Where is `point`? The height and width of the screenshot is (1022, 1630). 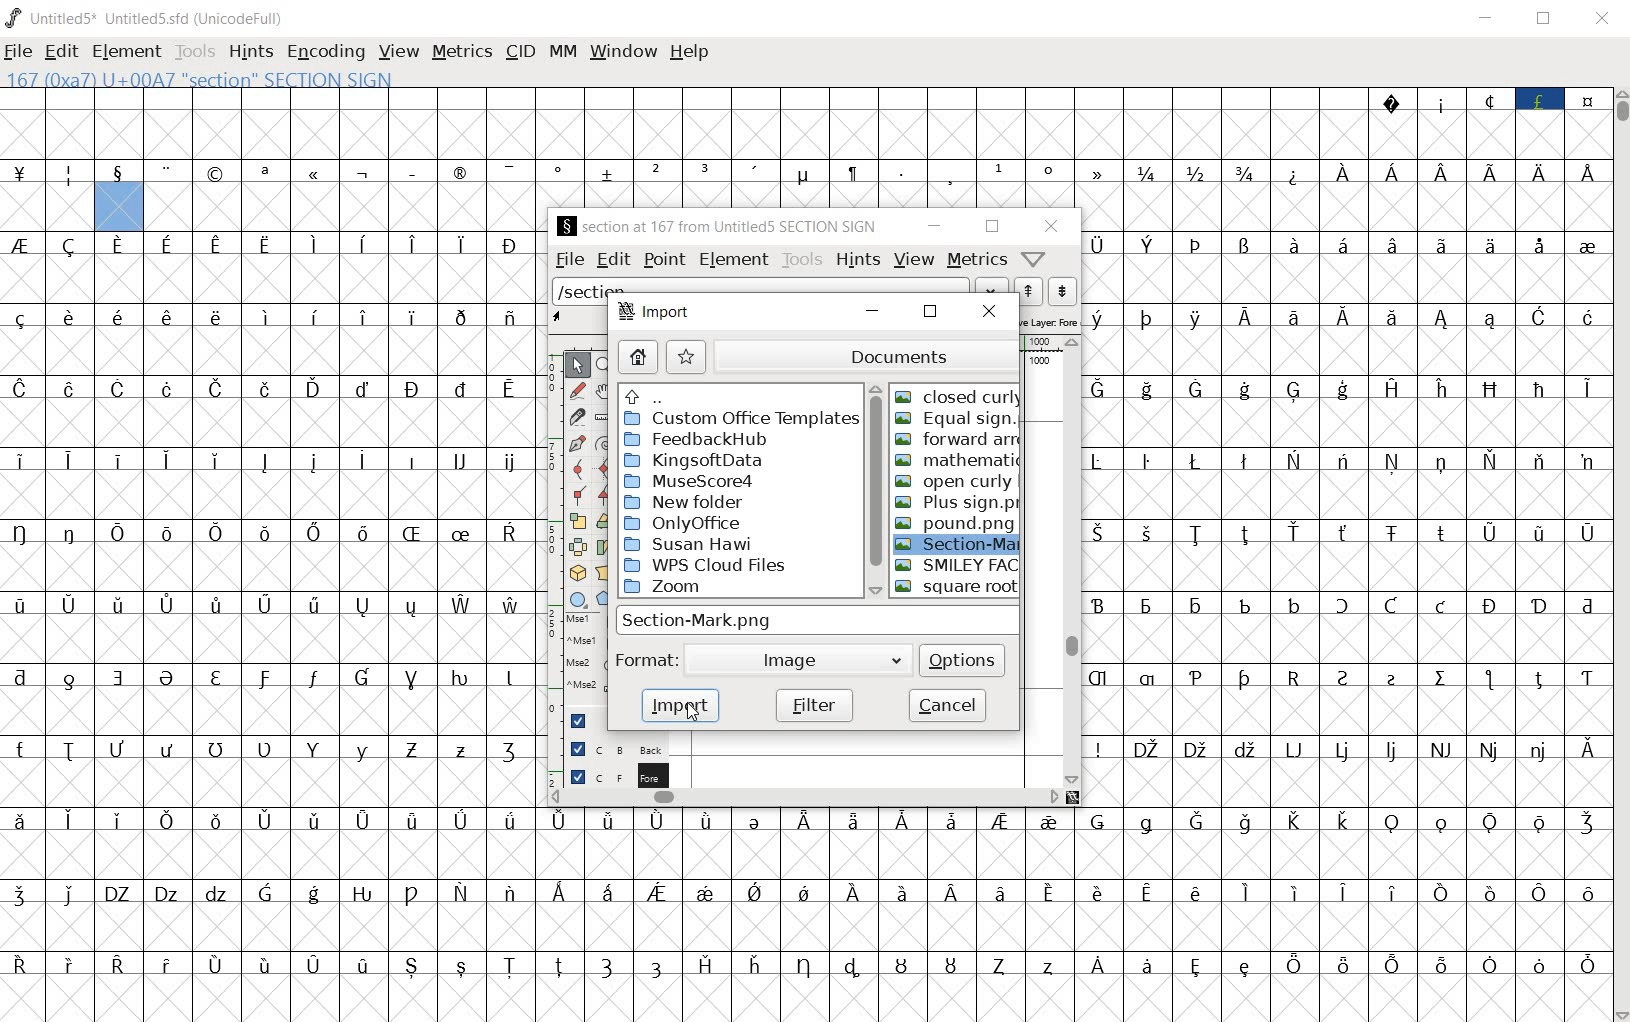 point is located at coordinates (663, 259).